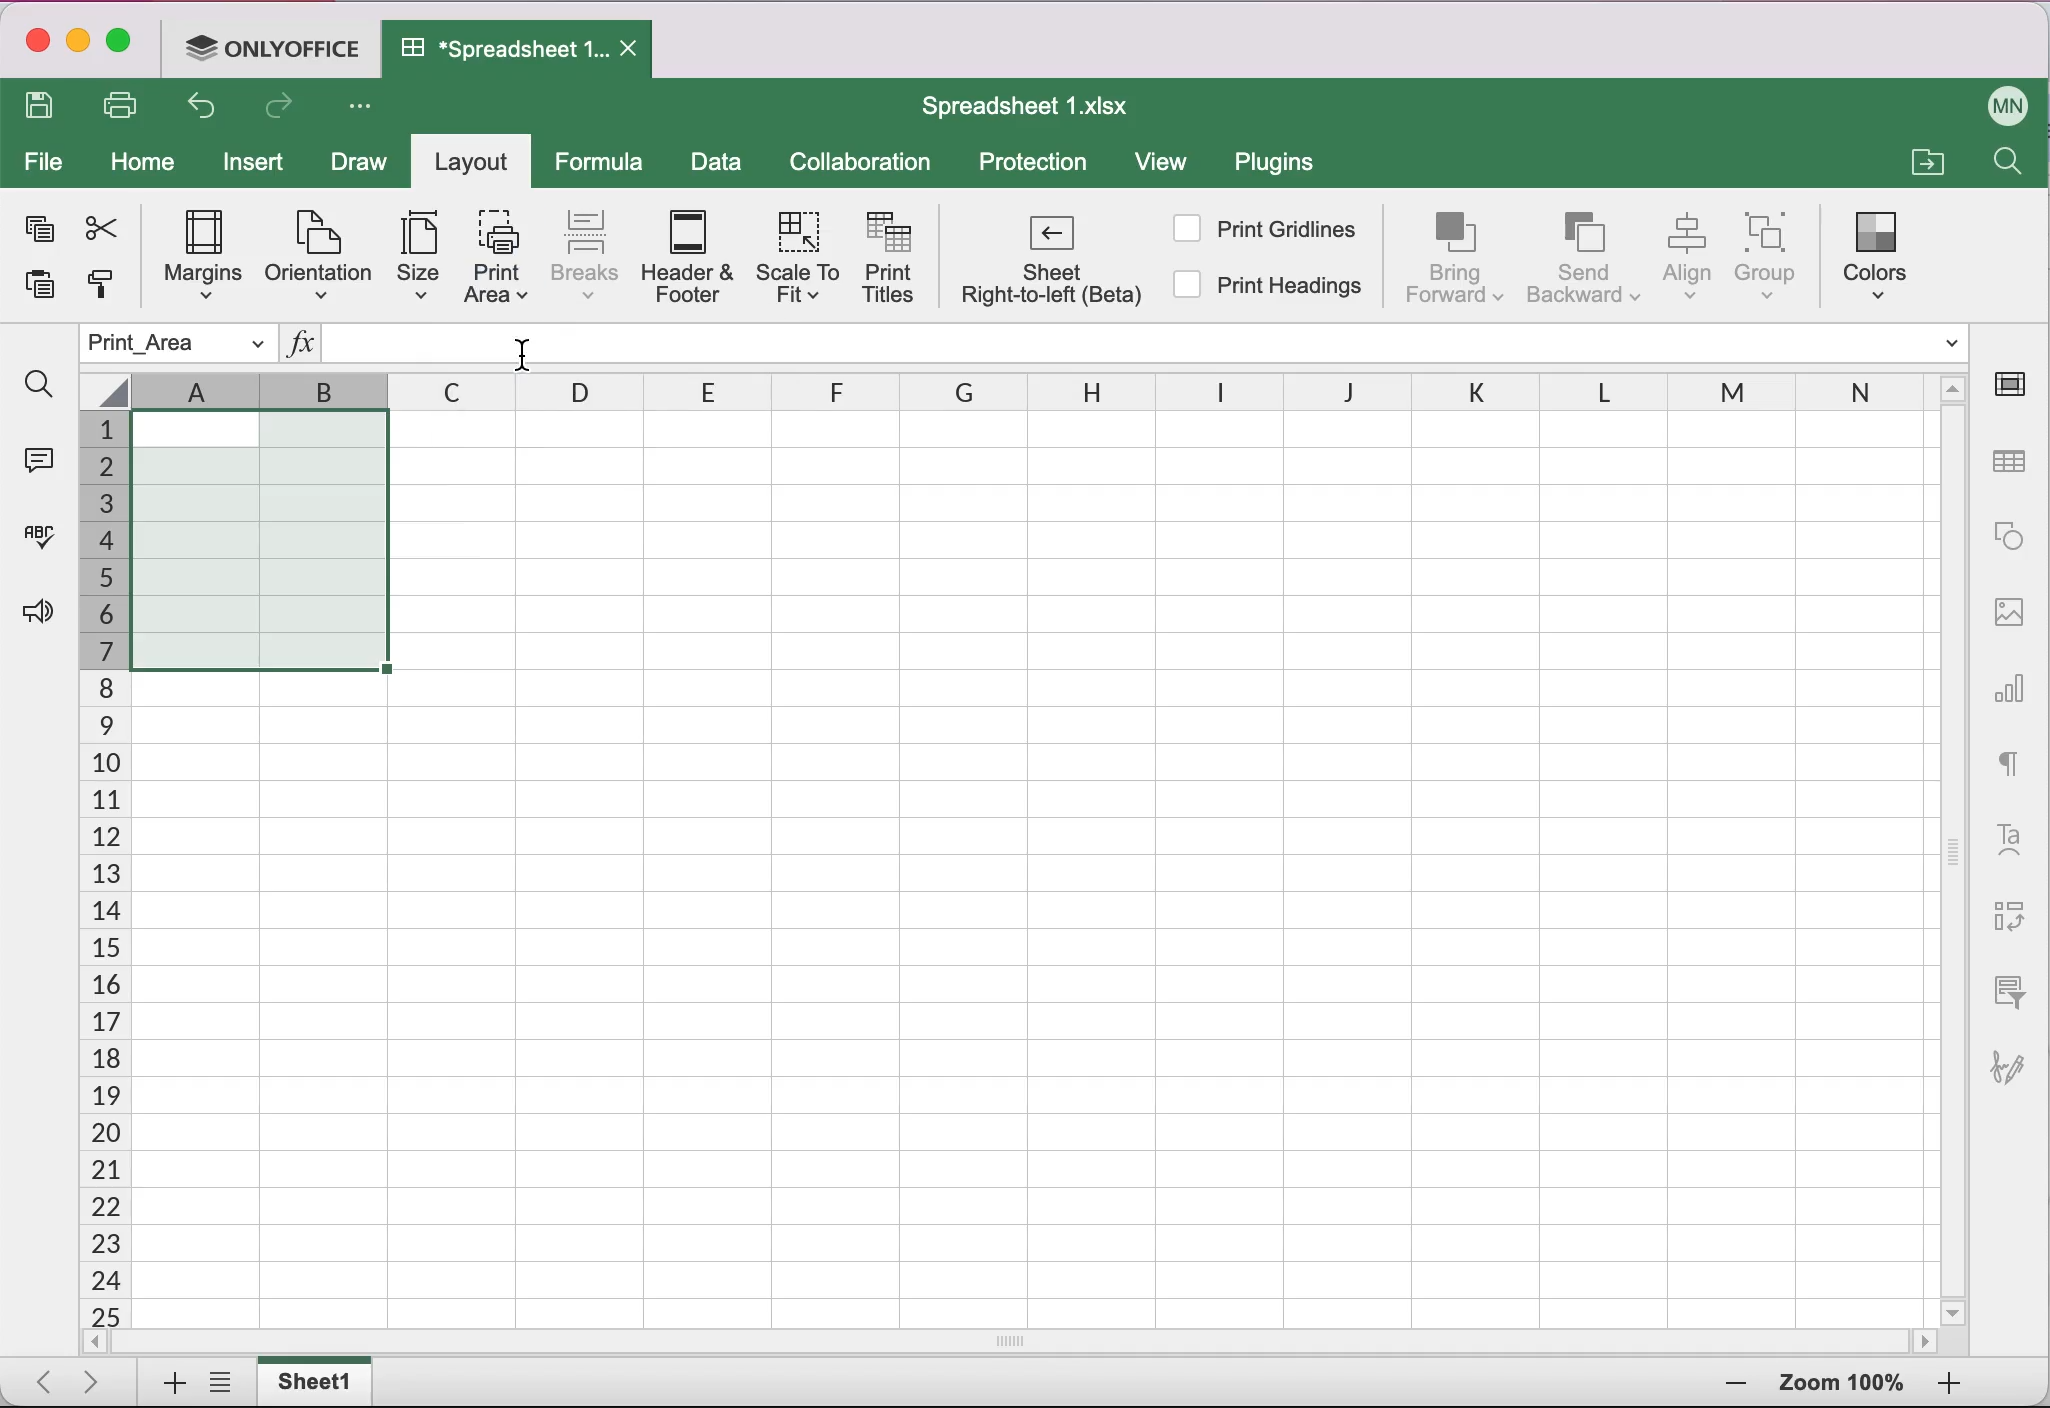 The width and height of the screenshot is (2050, 1408). Describe the element at coordinates (1284, 167) in the screenshot. I see `plugins` at that location.